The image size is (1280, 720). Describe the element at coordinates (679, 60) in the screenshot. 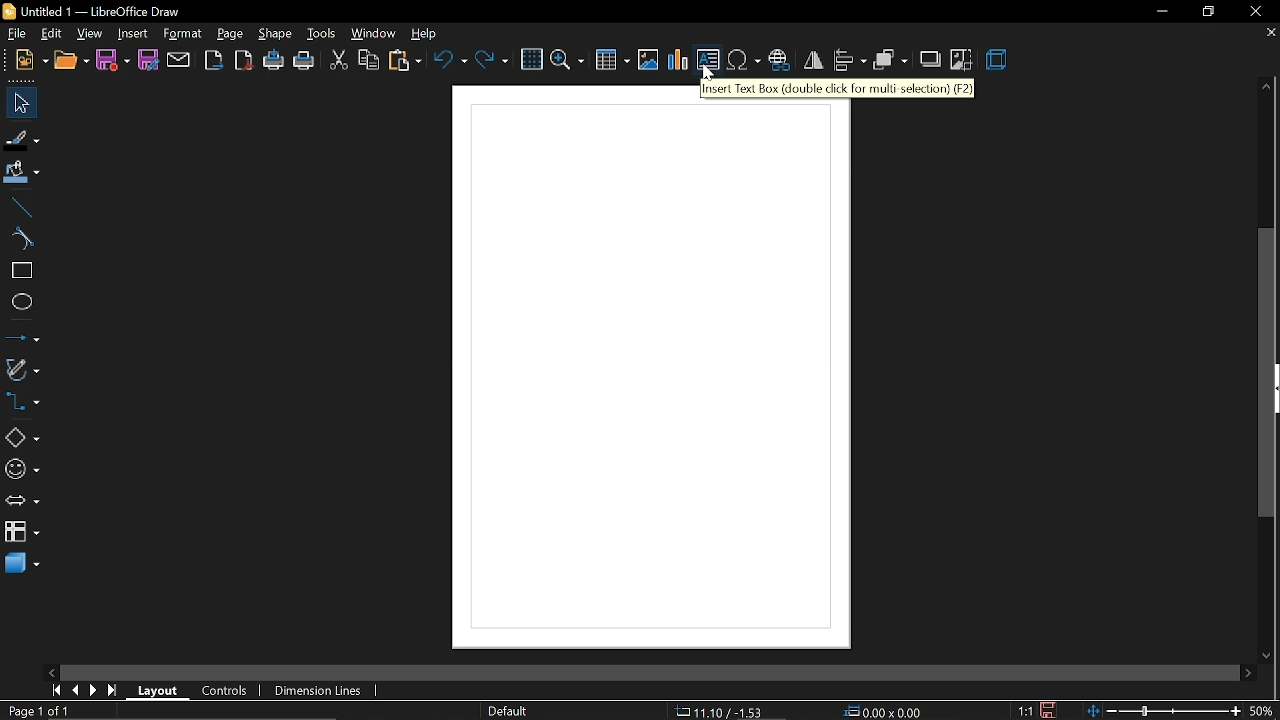

I see `insert chart` at that location.